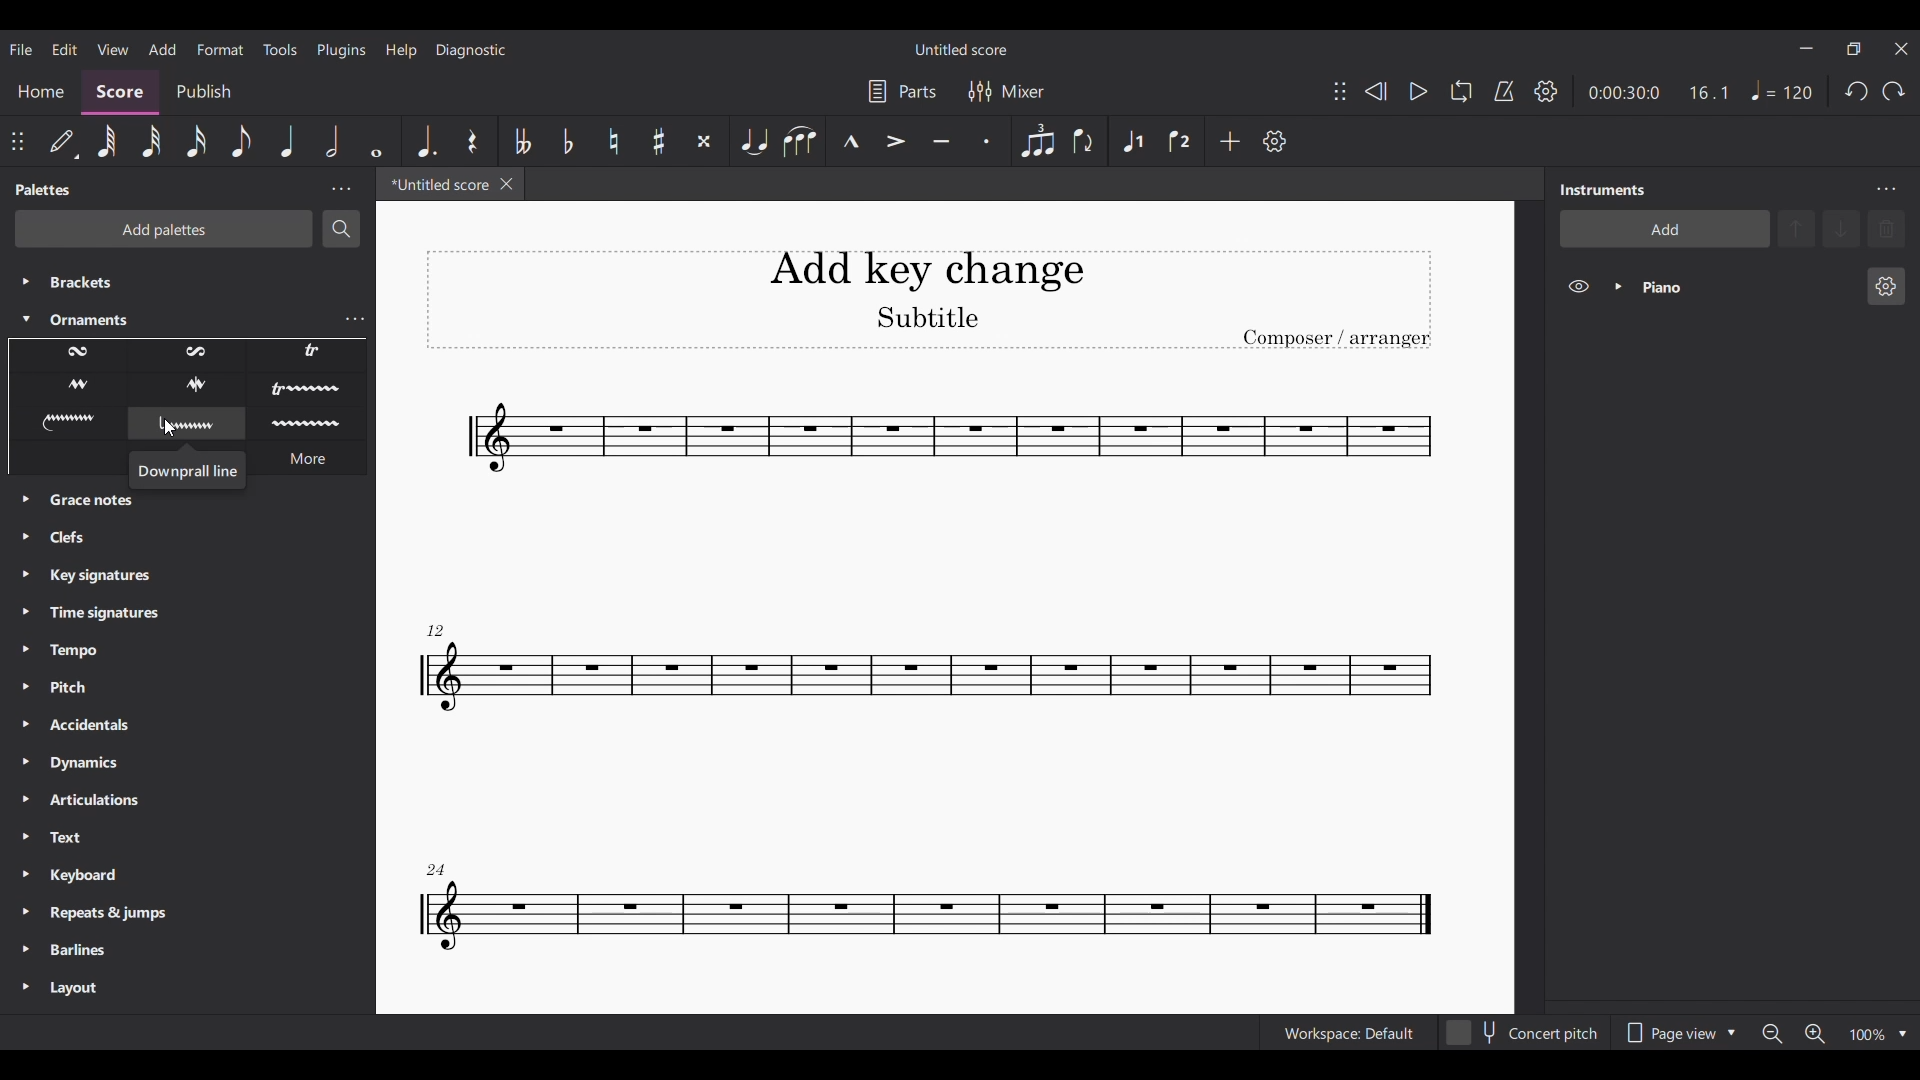  What do you see at coordinates (1180, 139) in the screenshot?
I see `Voice 2` at bounding box center [1180, 139].